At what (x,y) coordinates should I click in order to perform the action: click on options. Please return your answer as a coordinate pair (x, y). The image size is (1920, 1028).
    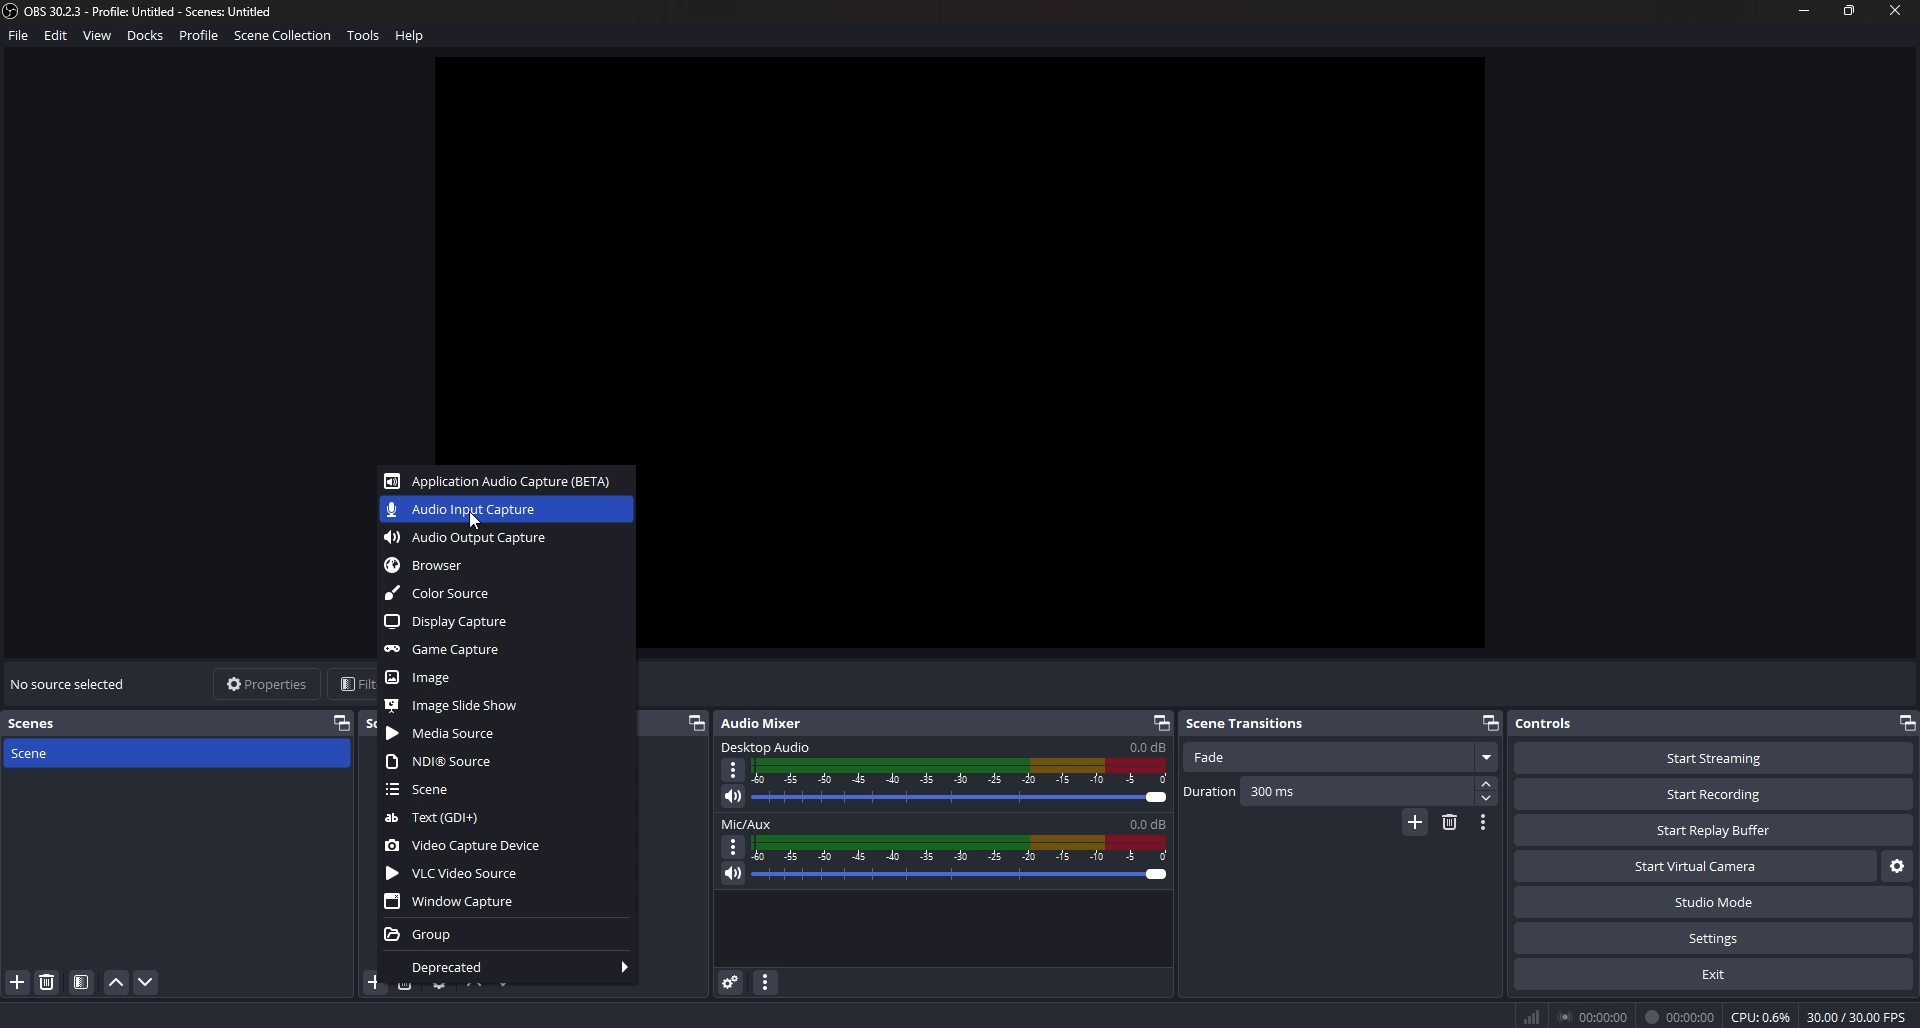
    Looking at the image, I should click on (733, 846).